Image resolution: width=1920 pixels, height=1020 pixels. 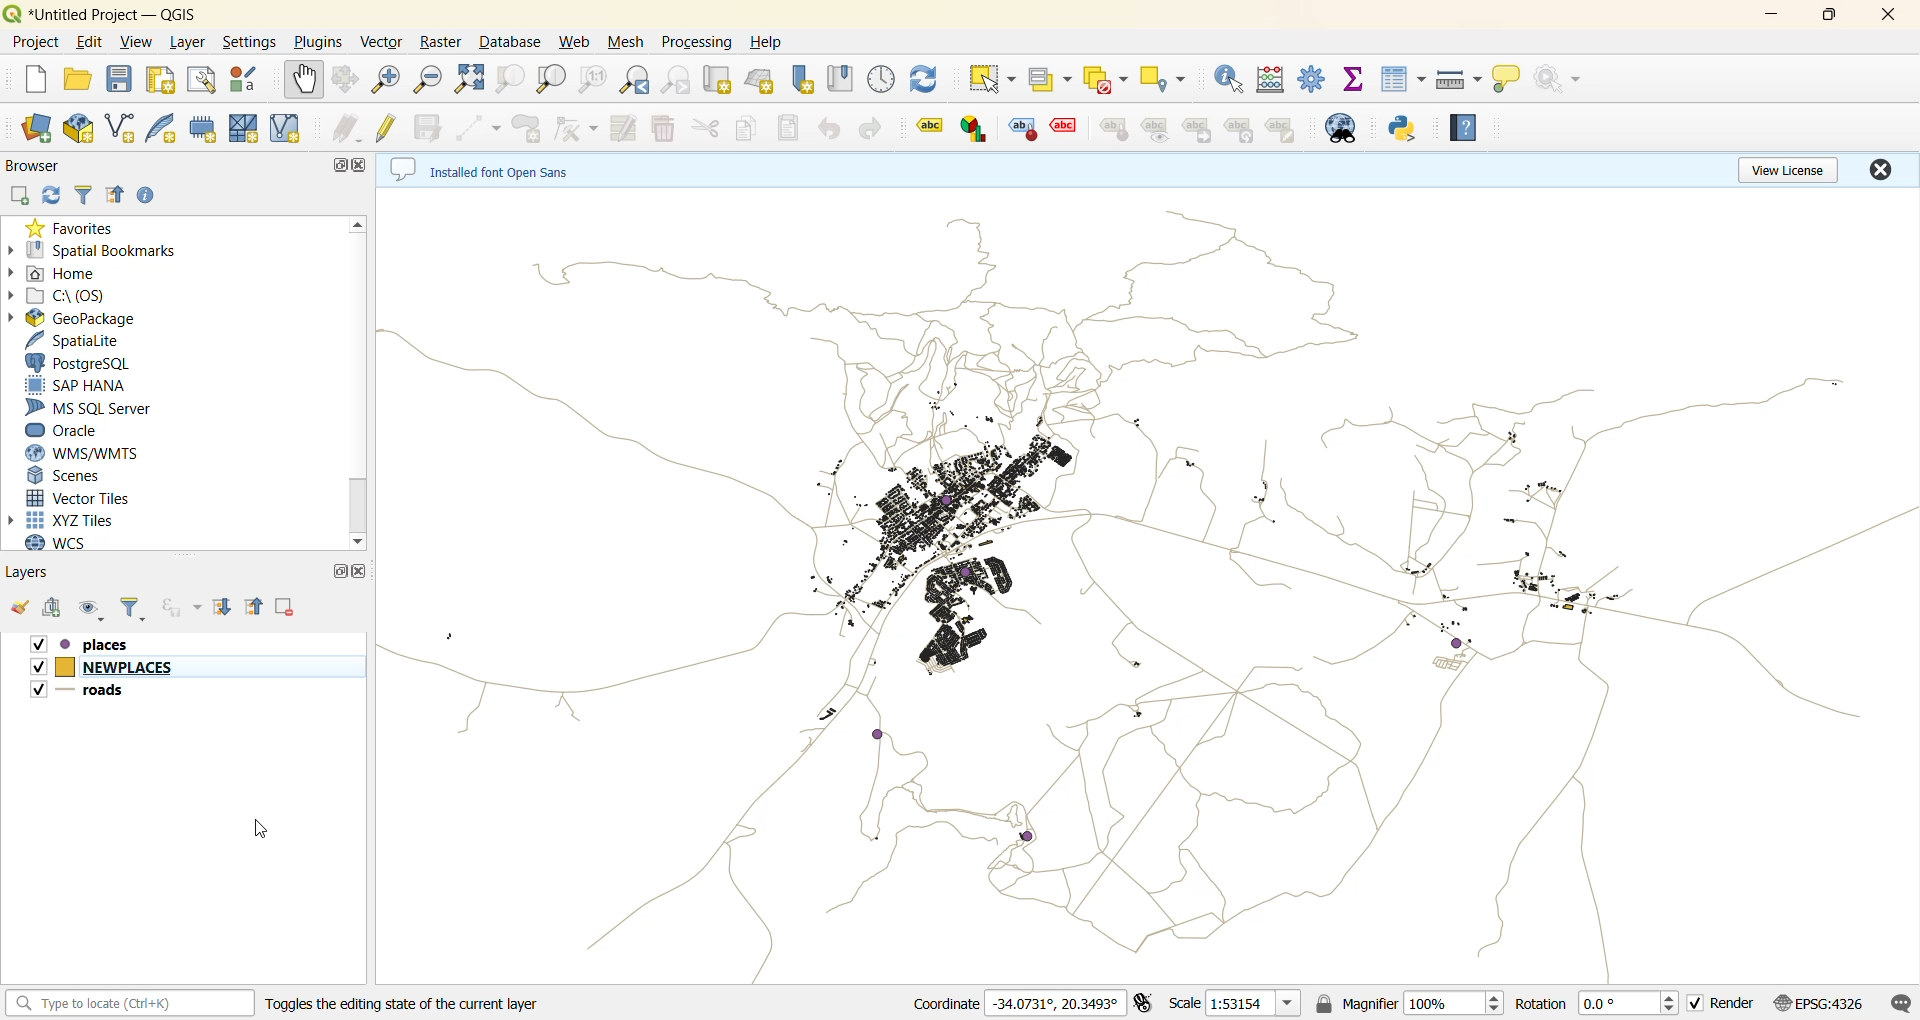 I want to click on processing, so click(x=700, y=39).